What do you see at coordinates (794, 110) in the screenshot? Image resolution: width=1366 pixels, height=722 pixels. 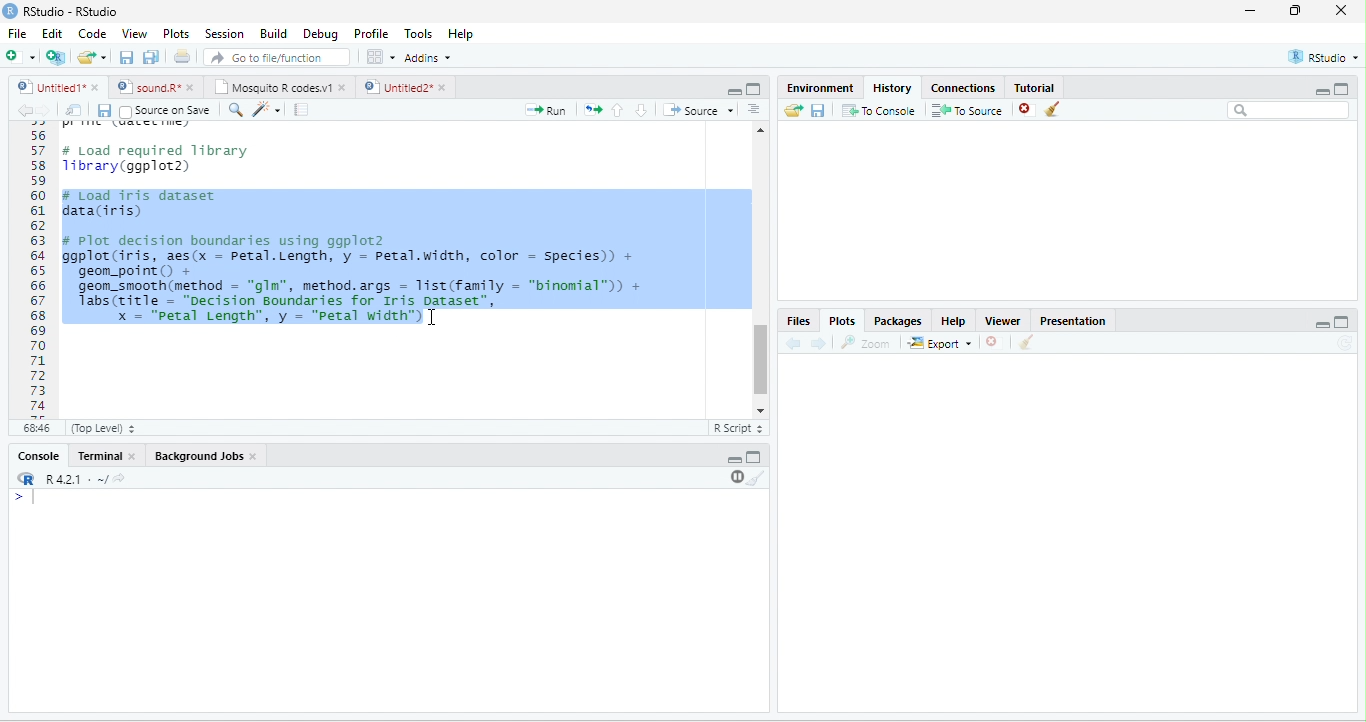 I see `open folder` at bounding box center [794, 110].